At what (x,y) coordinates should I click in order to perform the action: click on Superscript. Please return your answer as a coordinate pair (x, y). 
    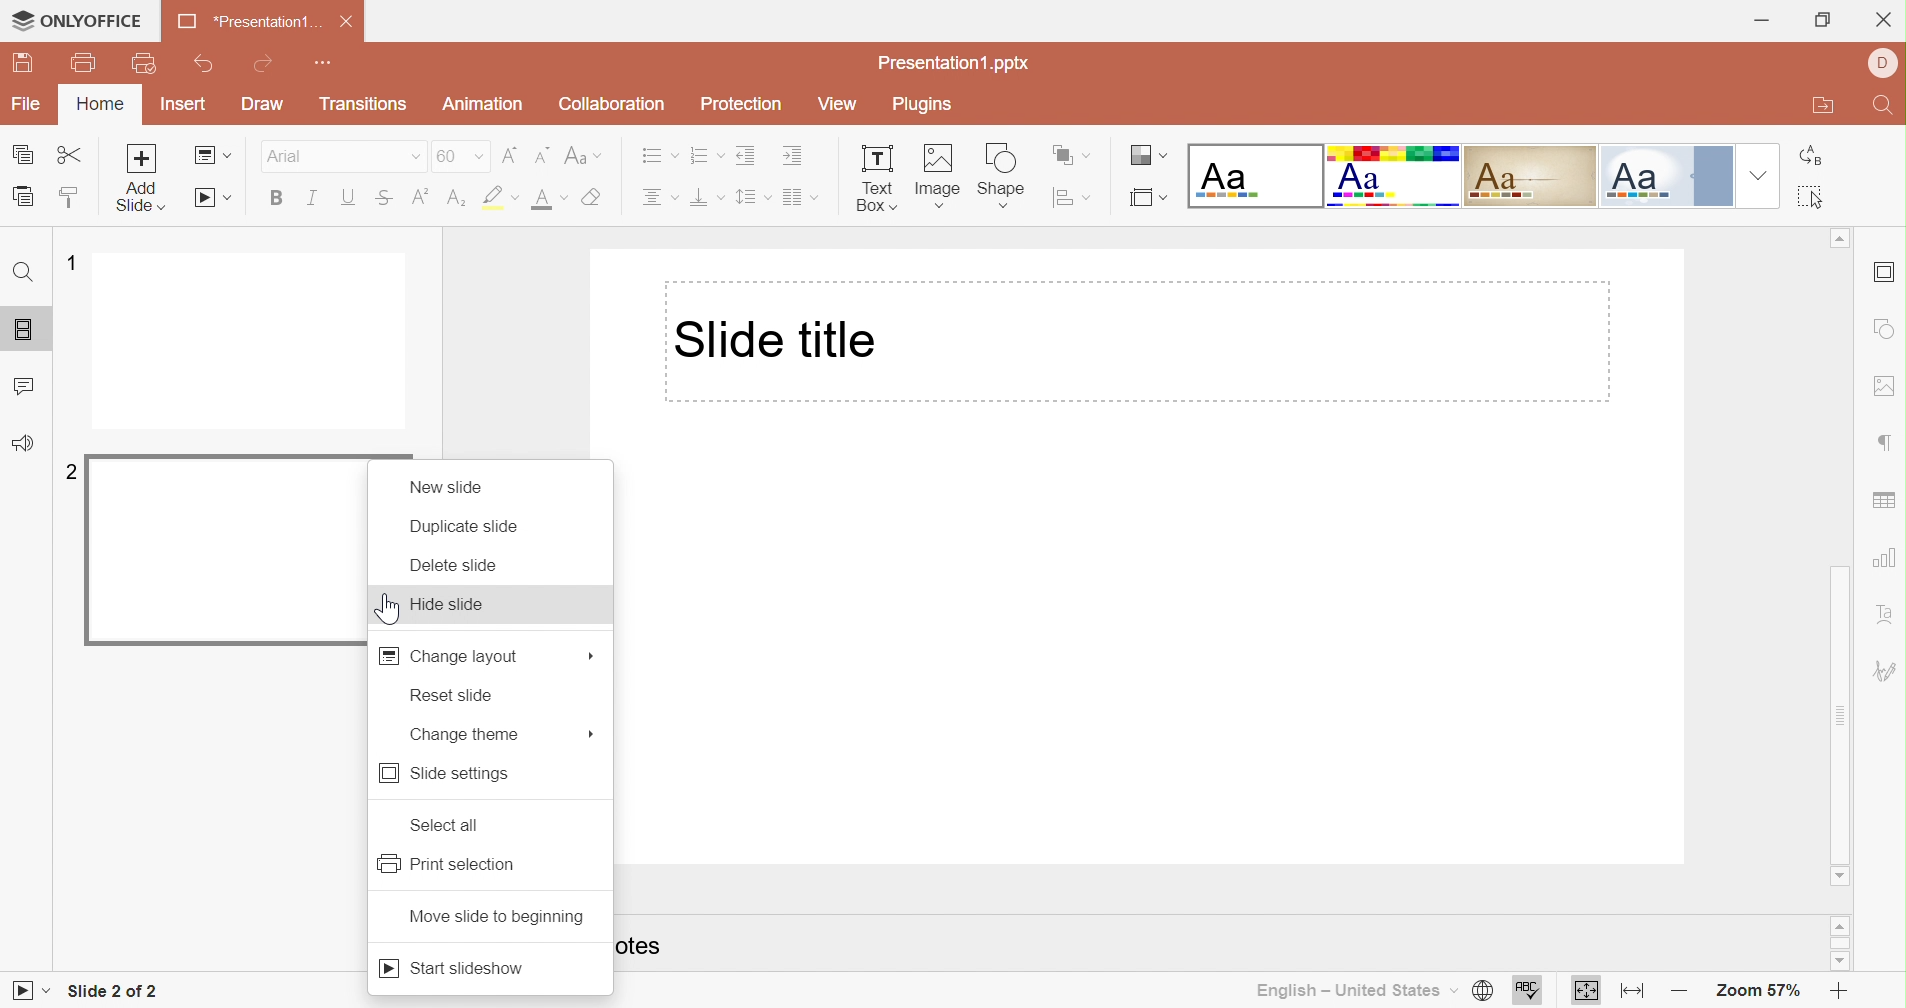
    Looking at the image, I should click on (420, 195).